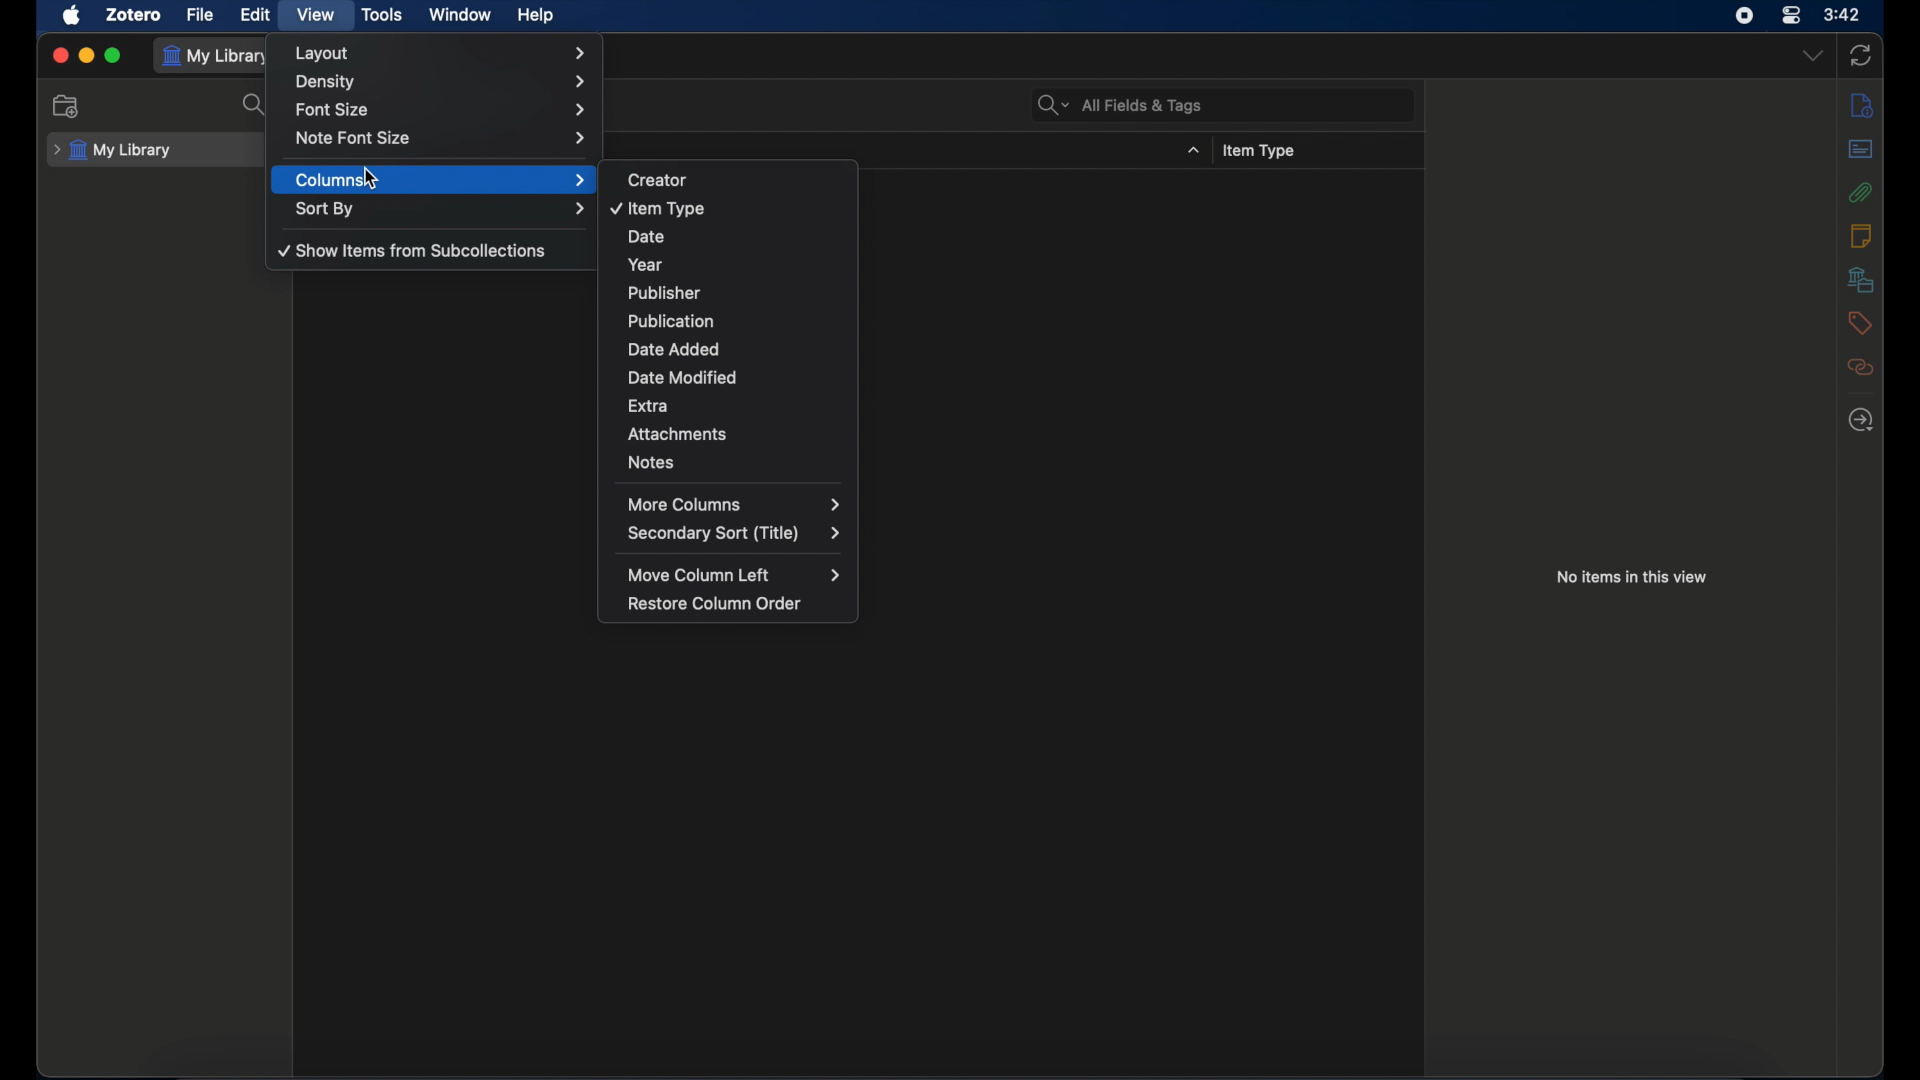 The width and height of the screenshot is (1920, 1080). What do you see at coordinates (1859, 367) in the screenshot?
I see `related` at bounding box center [1859, 367].